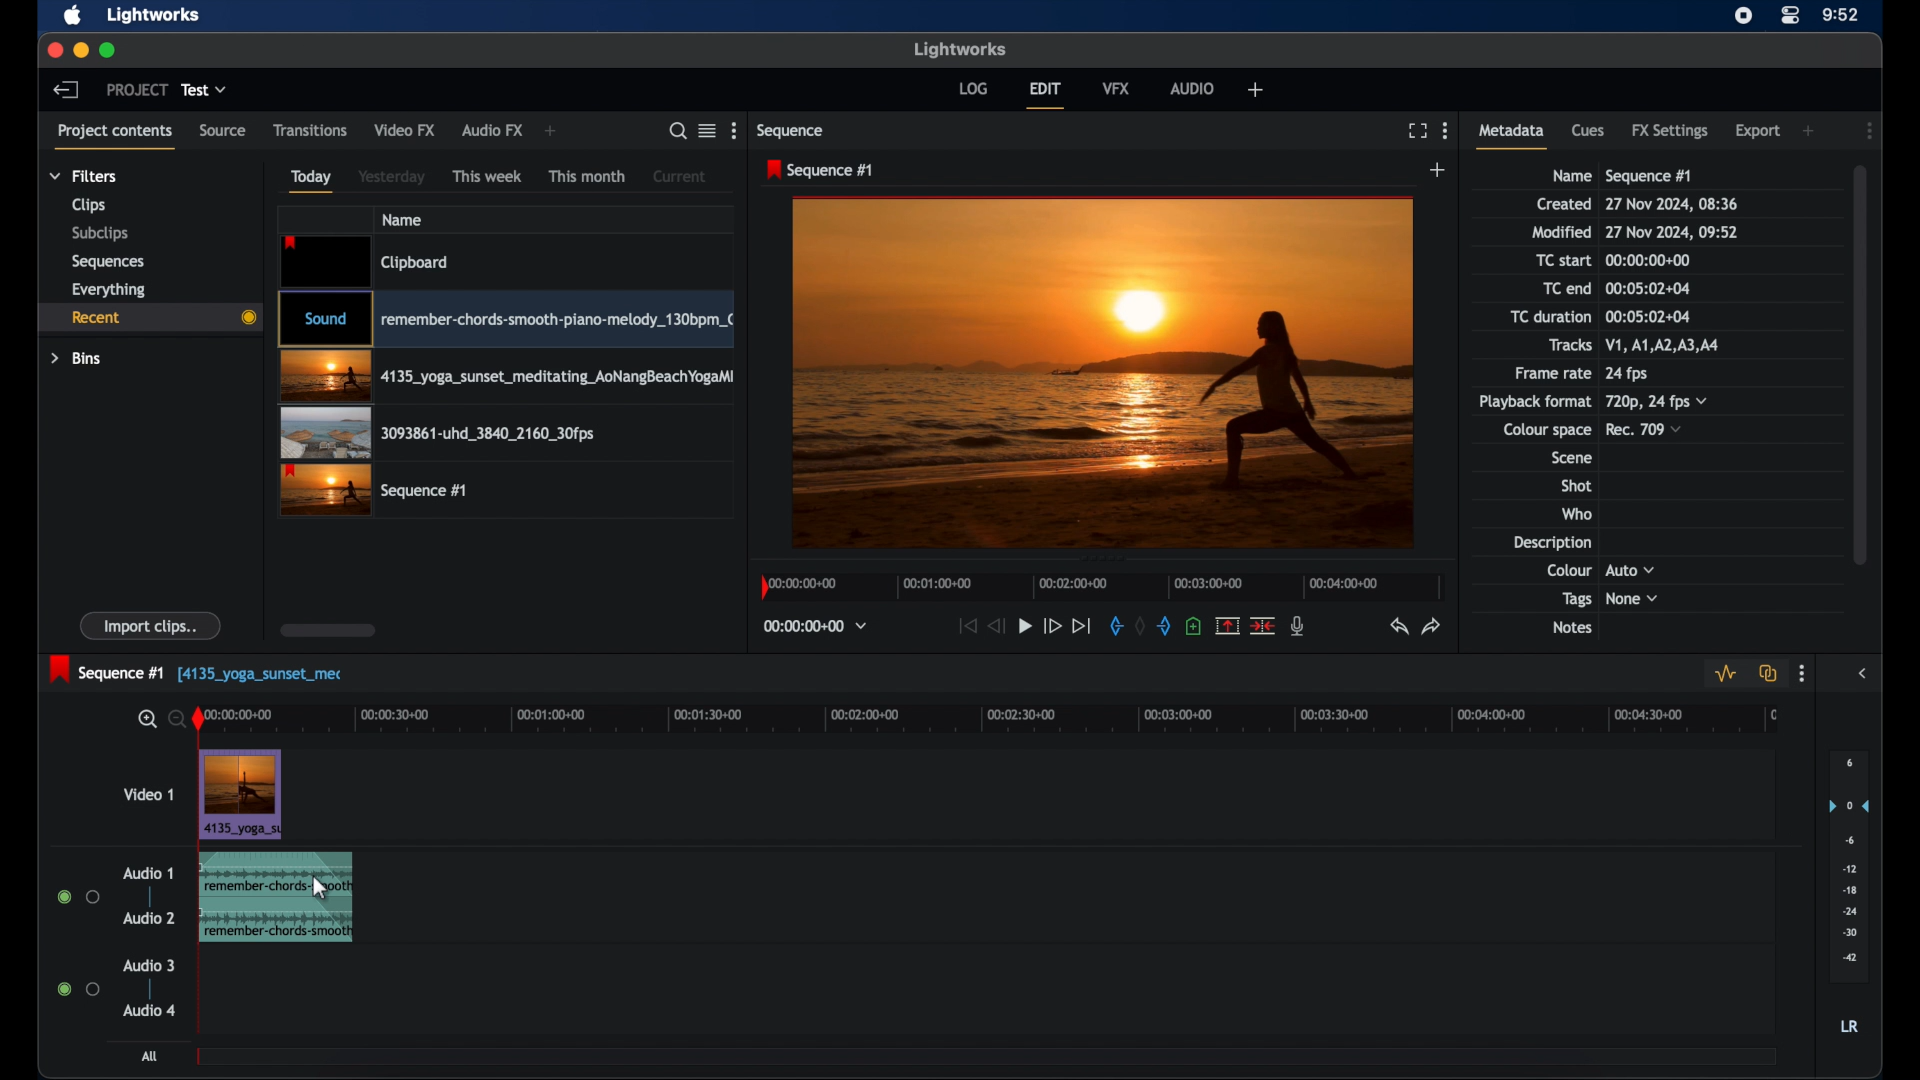  What do you see at coordinates (78, 896) in the screenshot?
I see `radio buttons` at bounding box center [78, 896].